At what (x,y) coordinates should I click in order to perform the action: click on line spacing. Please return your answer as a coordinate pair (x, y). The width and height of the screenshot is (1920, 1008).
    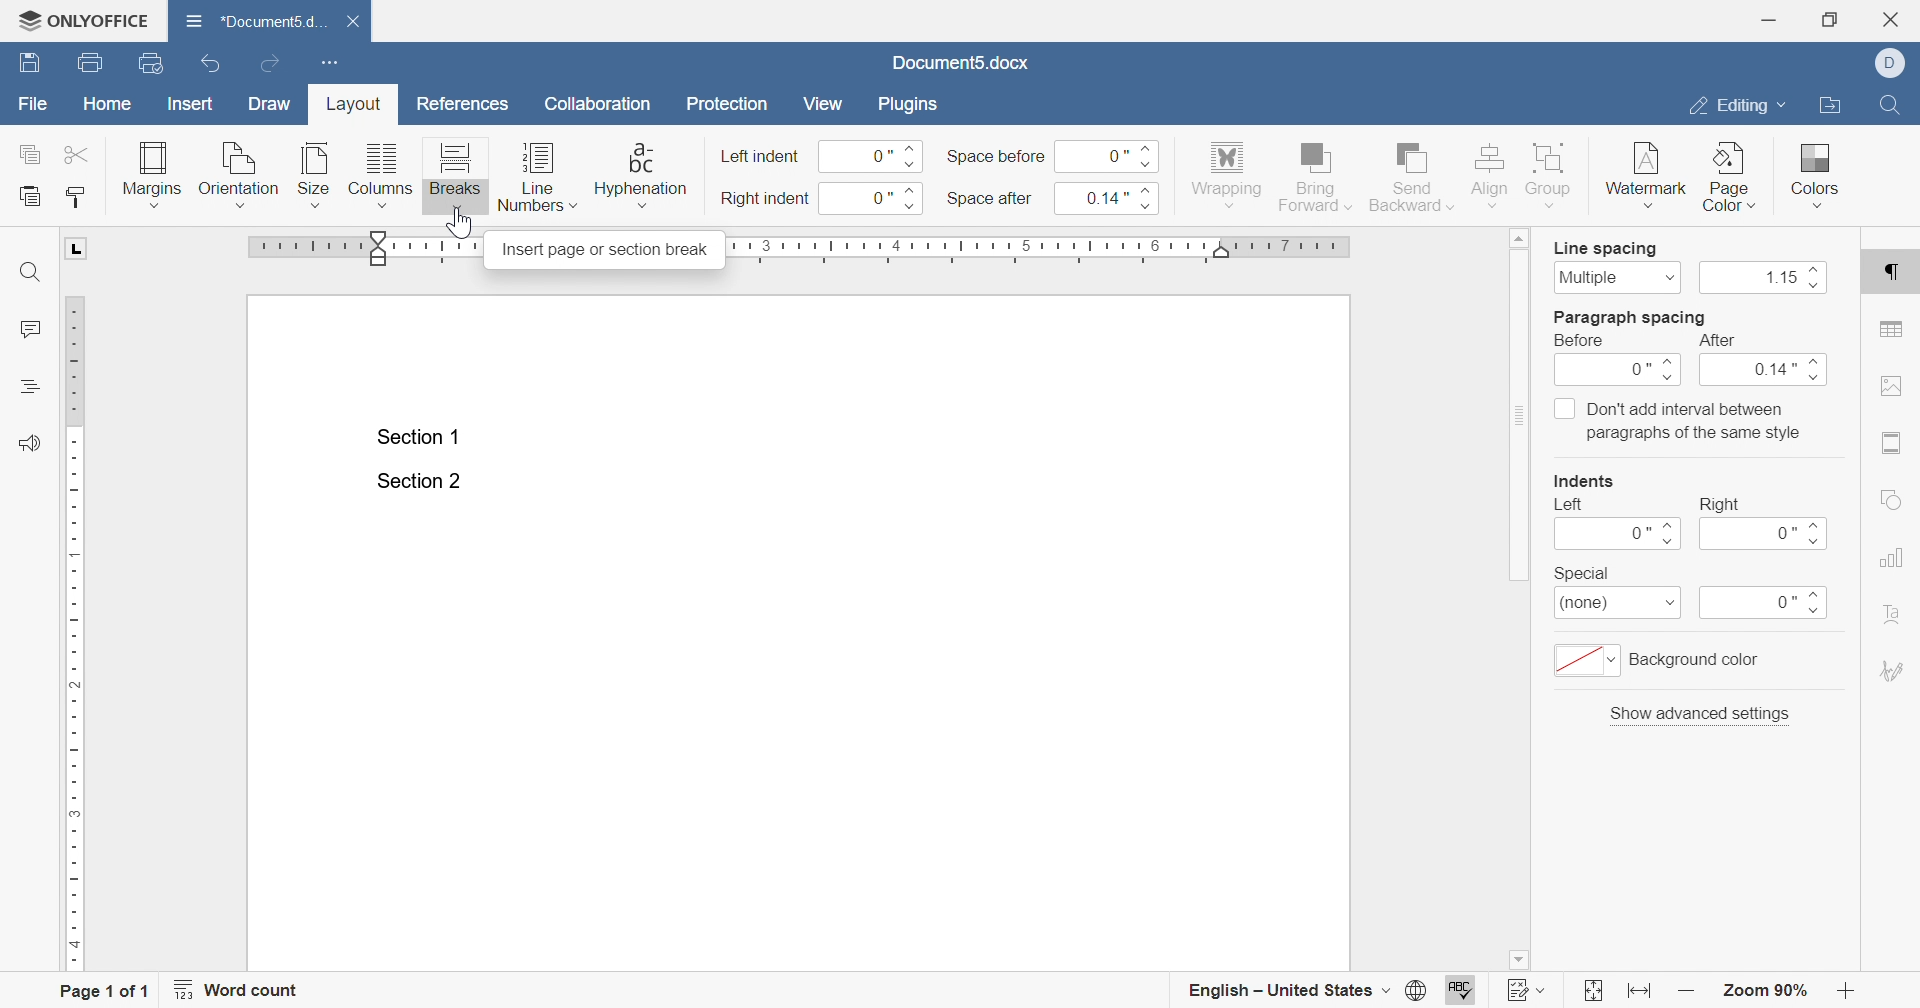
    Looking at the image, I should click on (1606, 249).